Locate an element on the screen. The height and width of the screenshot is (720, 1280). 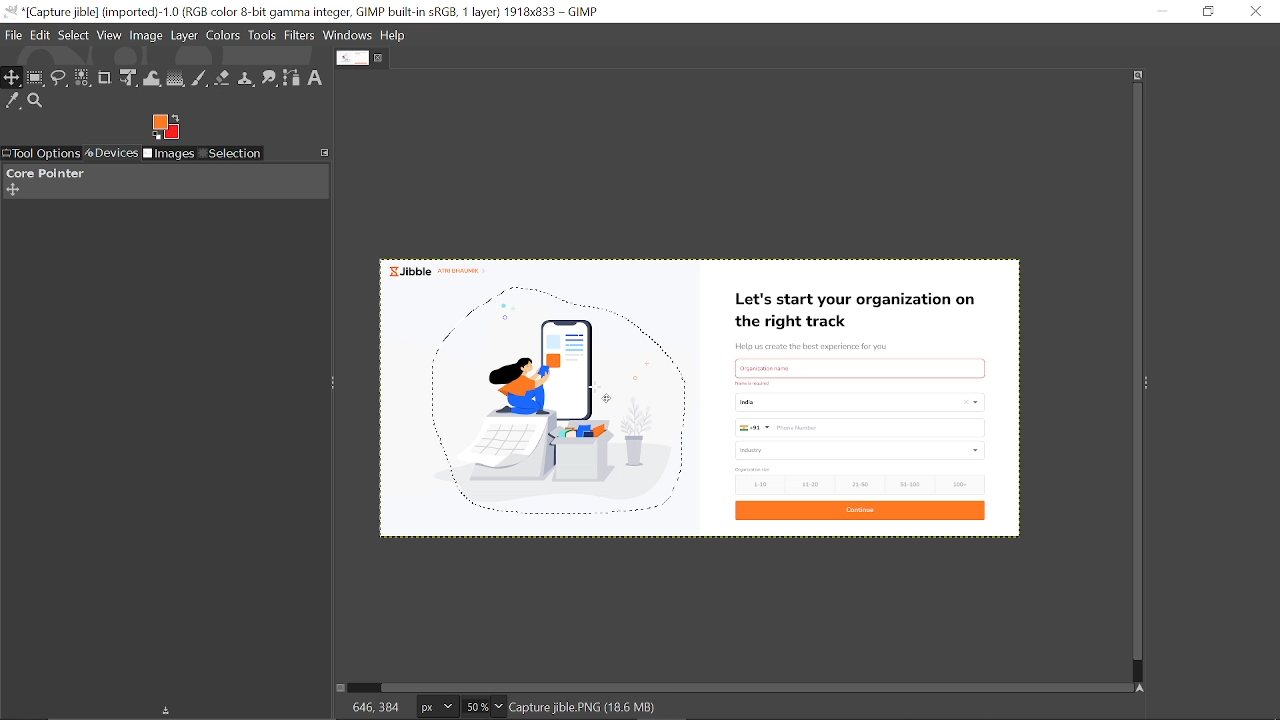
expand is located at coordinates (165, 125).